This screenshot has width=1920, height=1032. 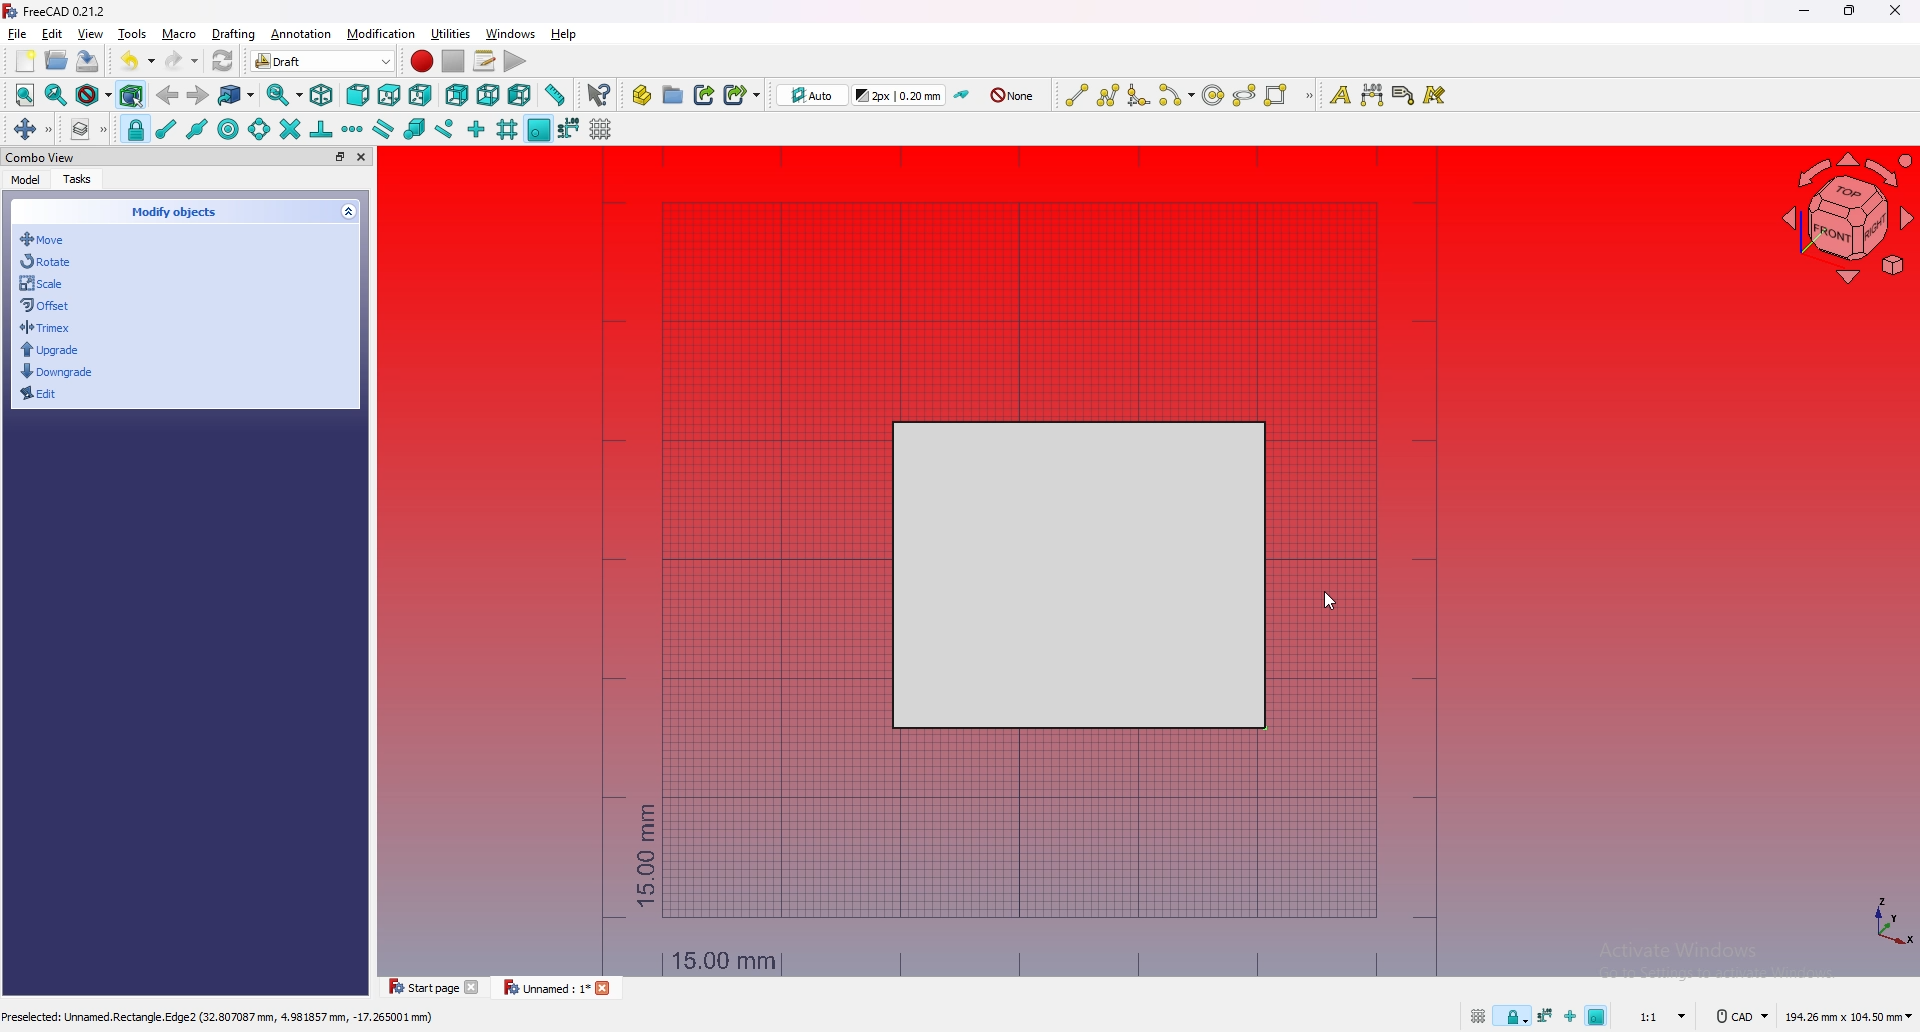 I want to click on upgrade, so click(x=49, y=350).